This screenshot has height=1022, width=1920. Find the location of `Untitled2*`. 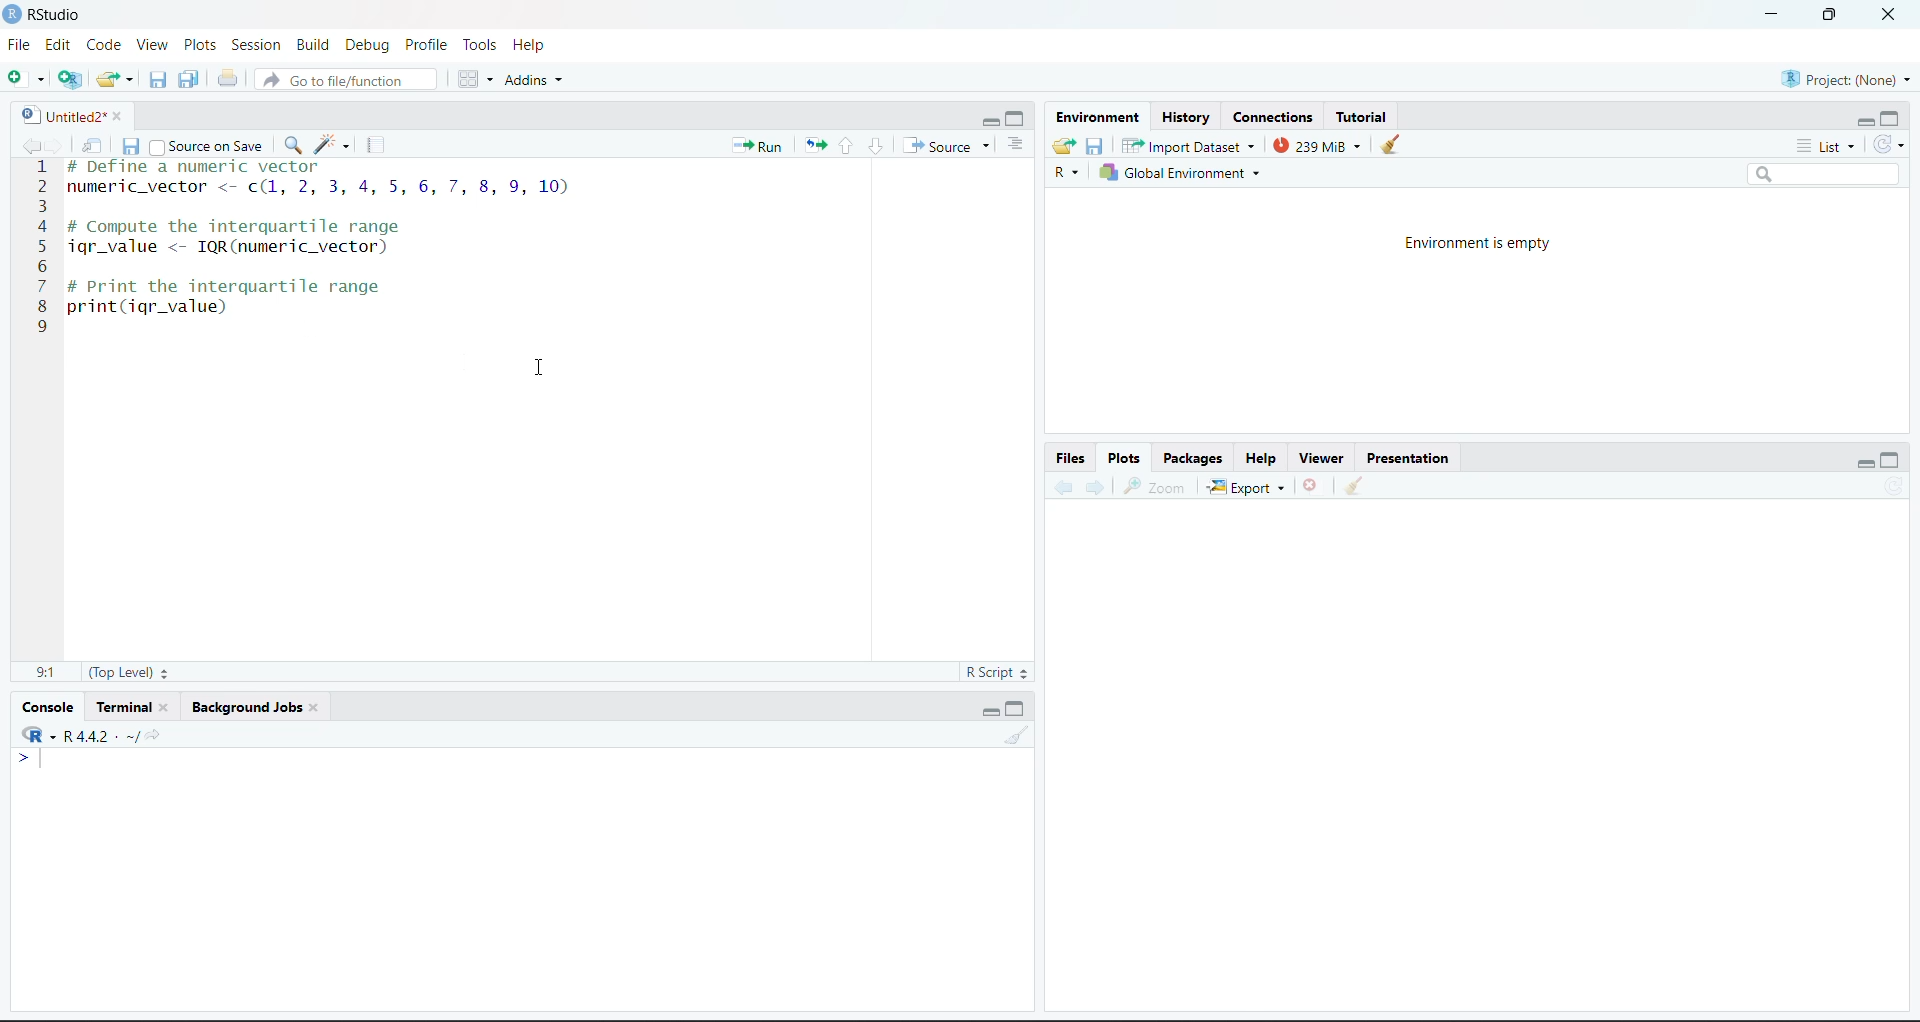

Untitled2* is located at coordinates (67, 113).